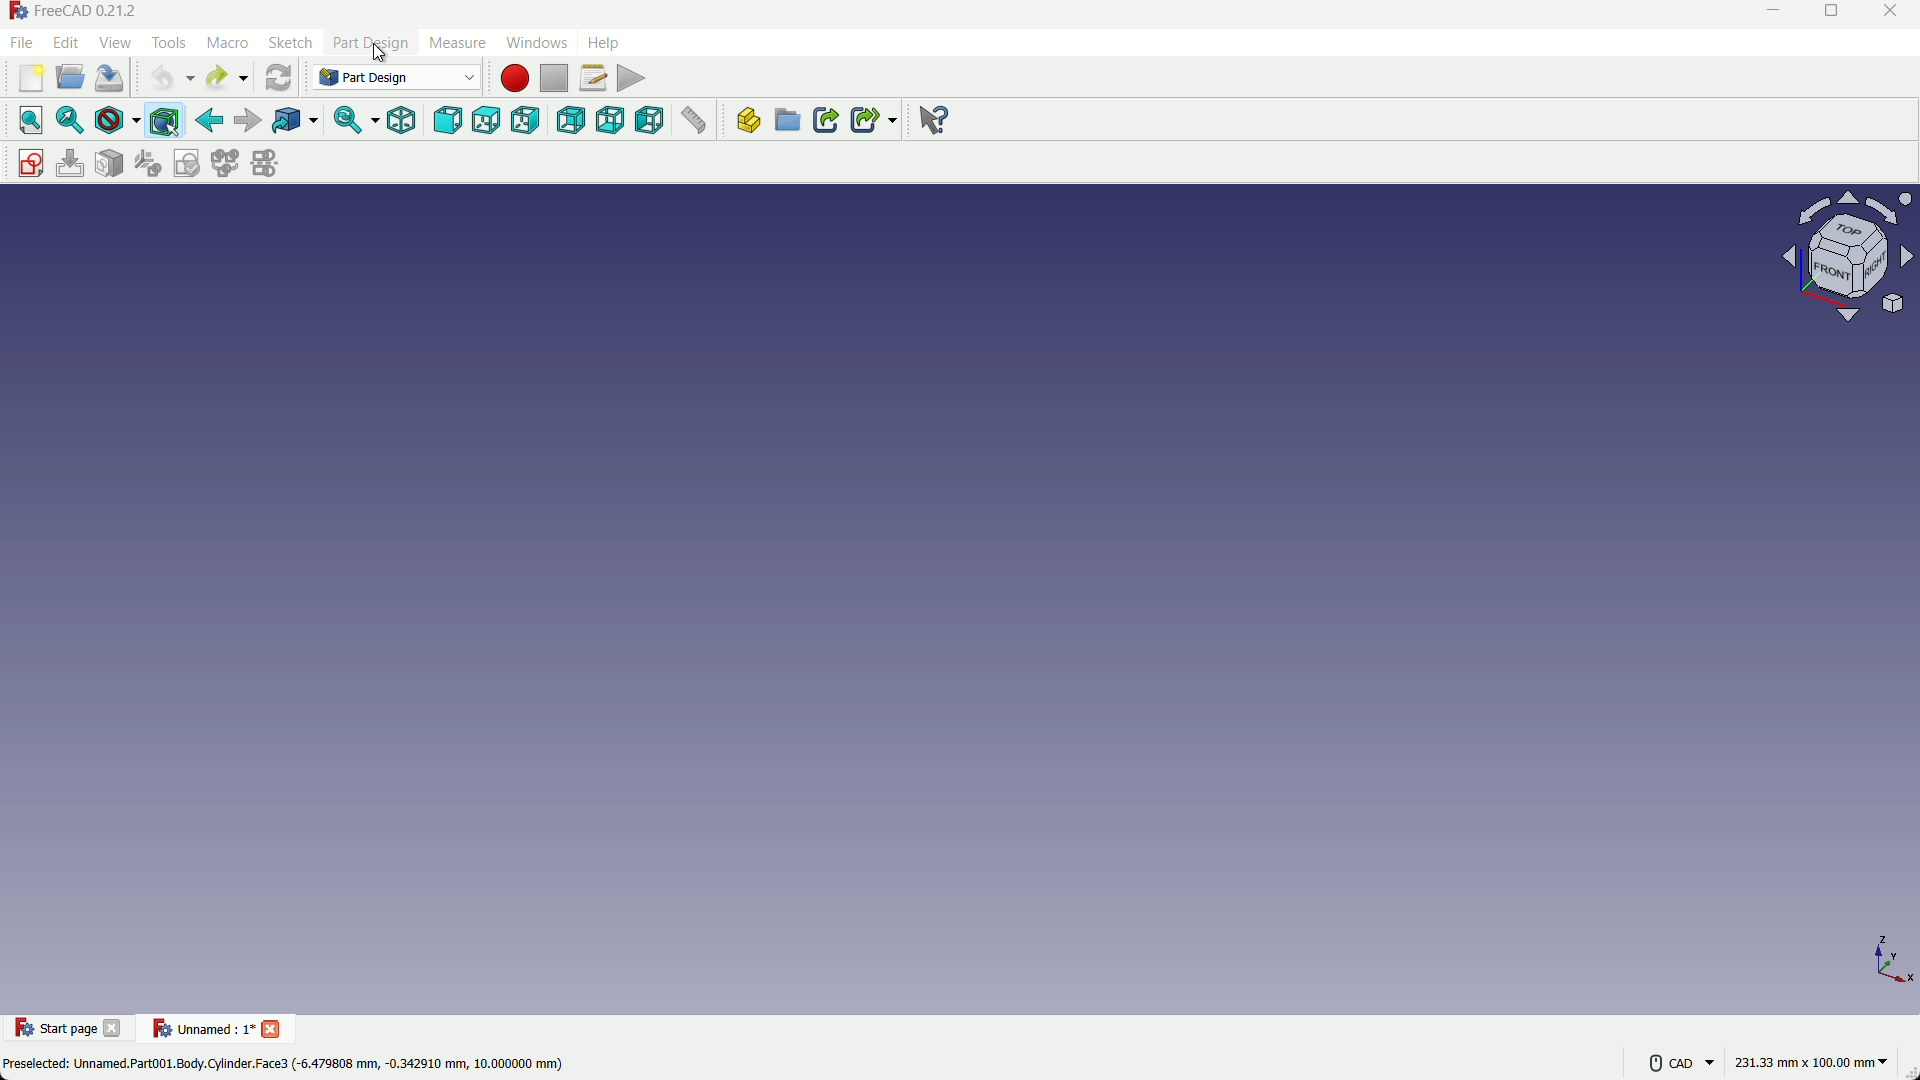  Describe the element at coordinates (372, 45) in the screenshot. I see `part design menu` at that location.